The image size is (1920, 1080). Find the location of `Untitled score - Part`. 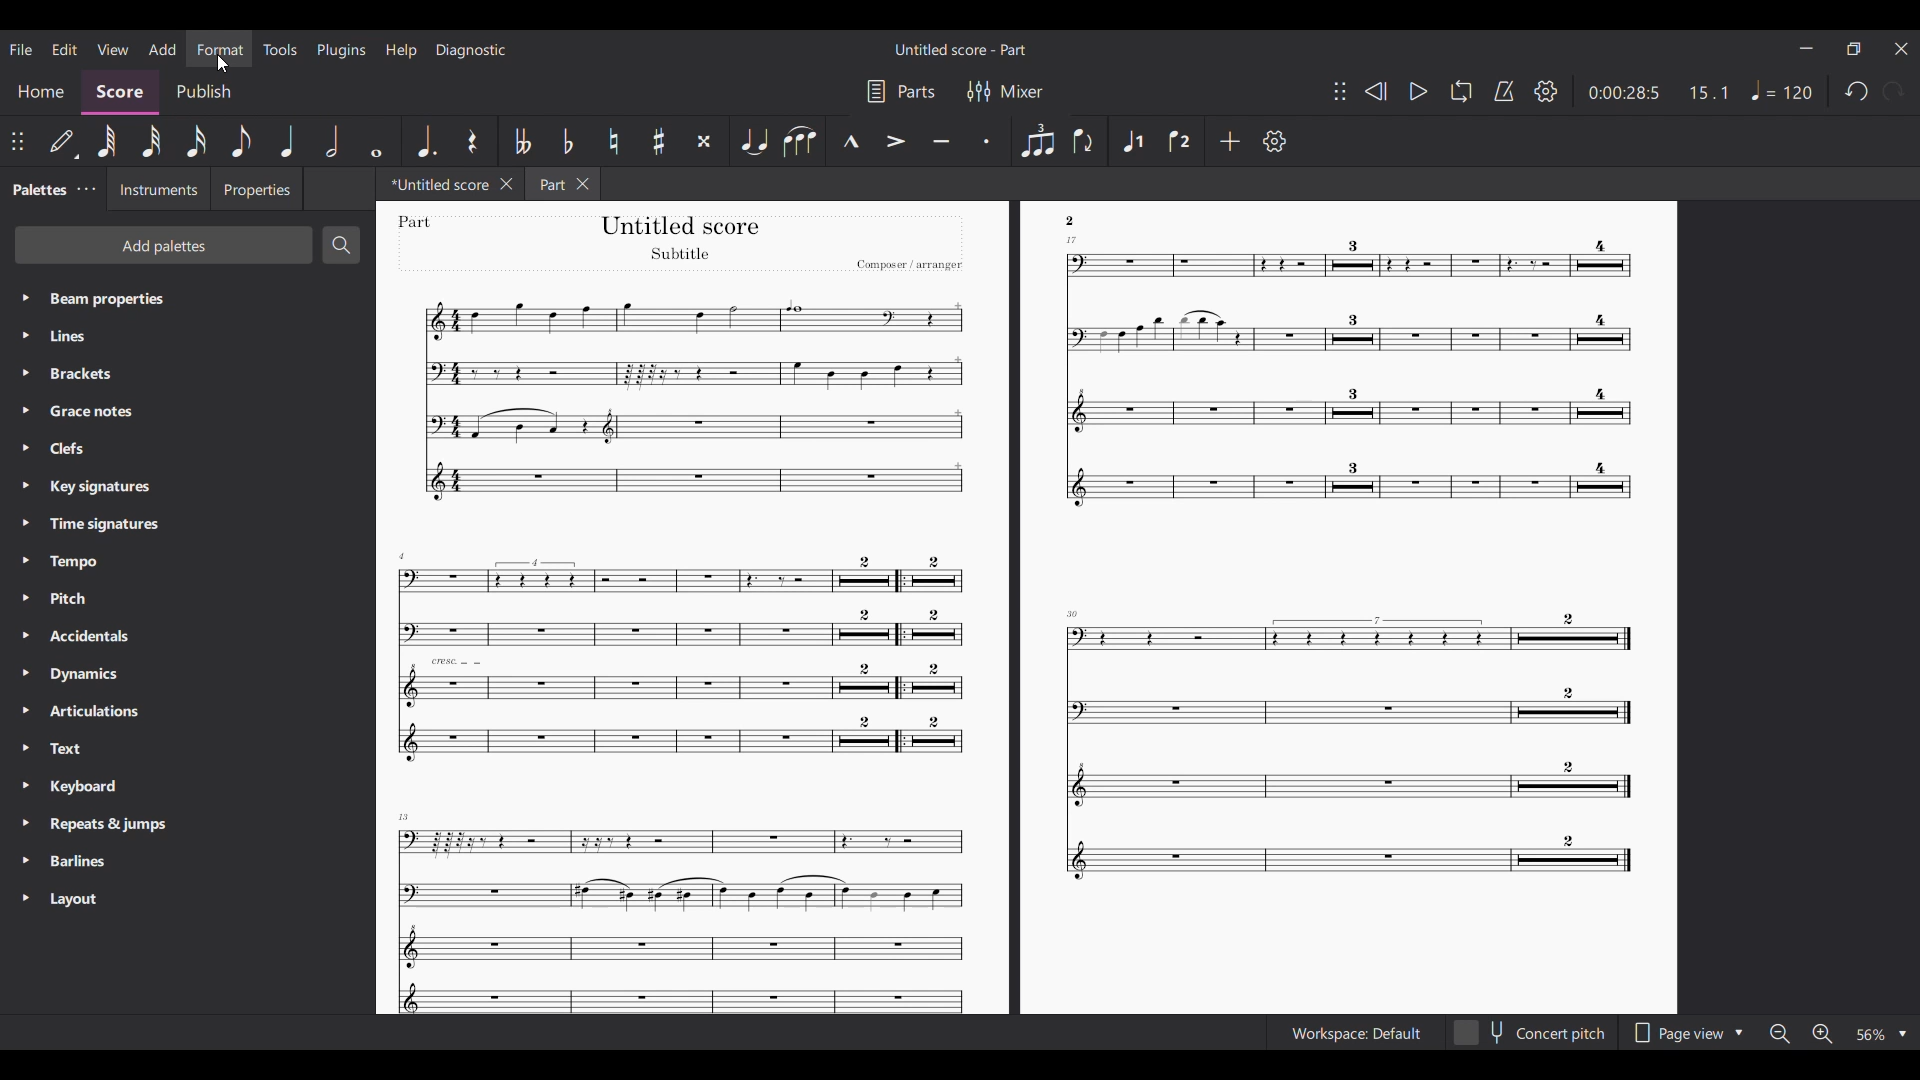

Untitled score - Part is located at coordinates (962, 49).